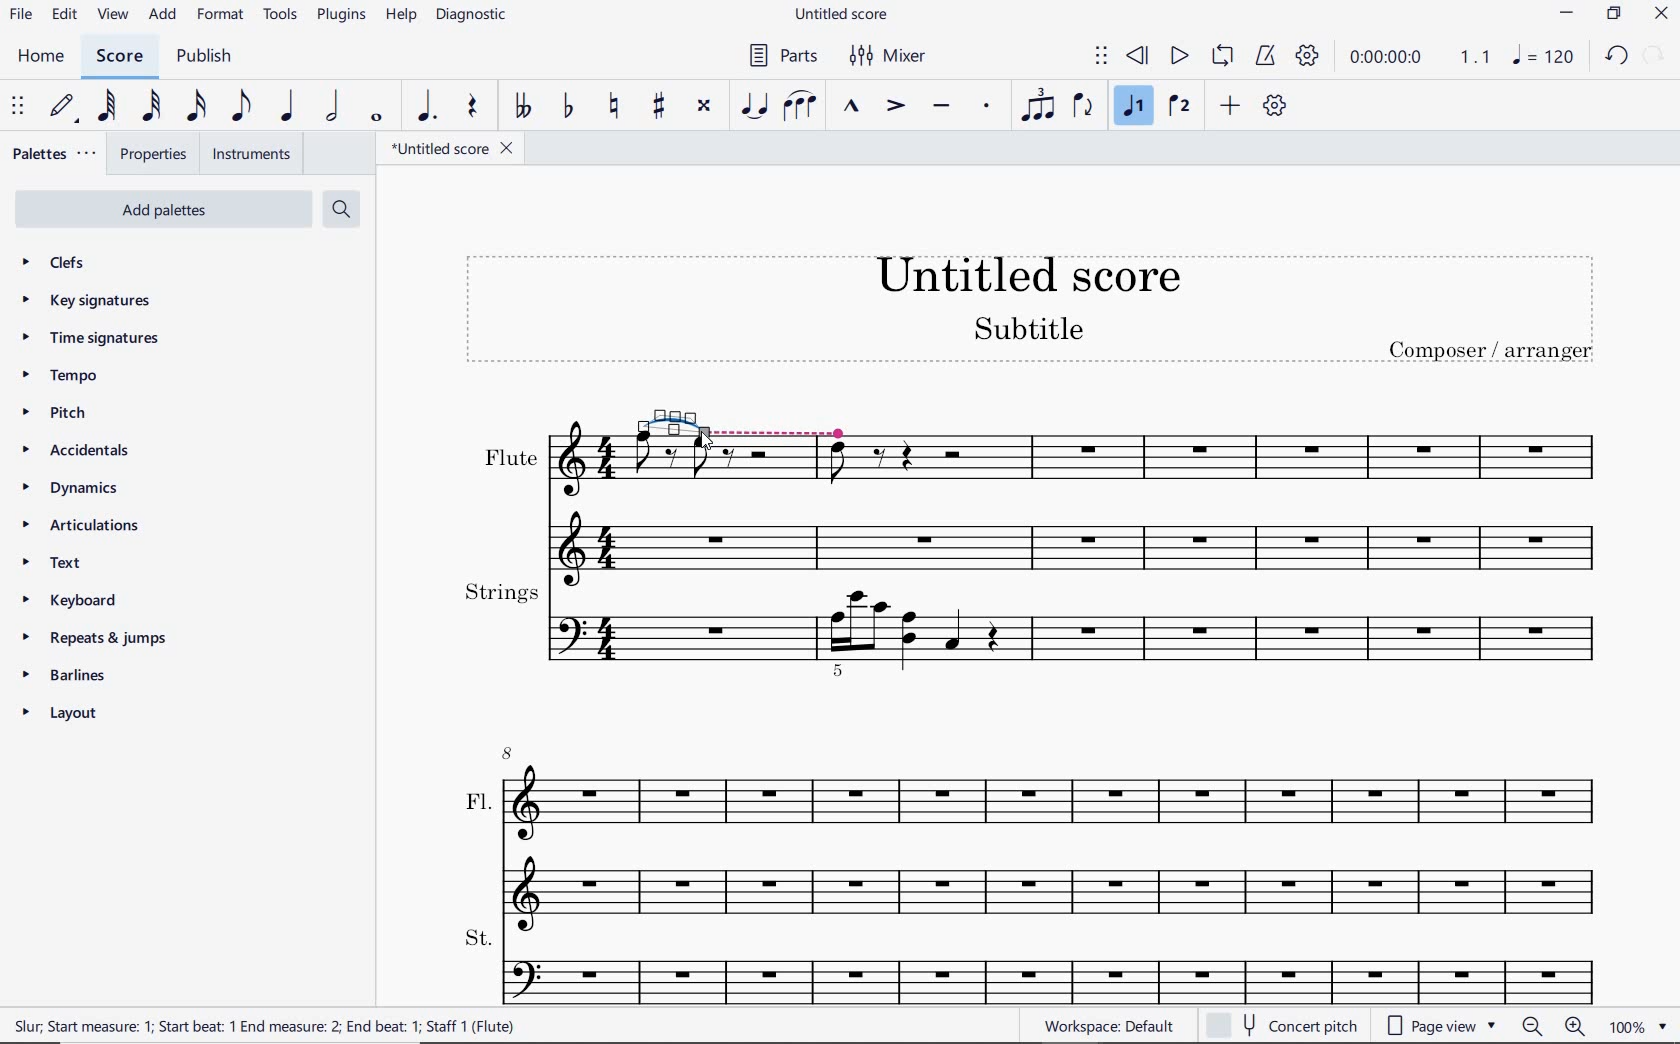 The height and width of the screenshot is (1044, 1680). Describe the element at coordinates (65, 265) in the screenshot. I see `clefs` at that location.